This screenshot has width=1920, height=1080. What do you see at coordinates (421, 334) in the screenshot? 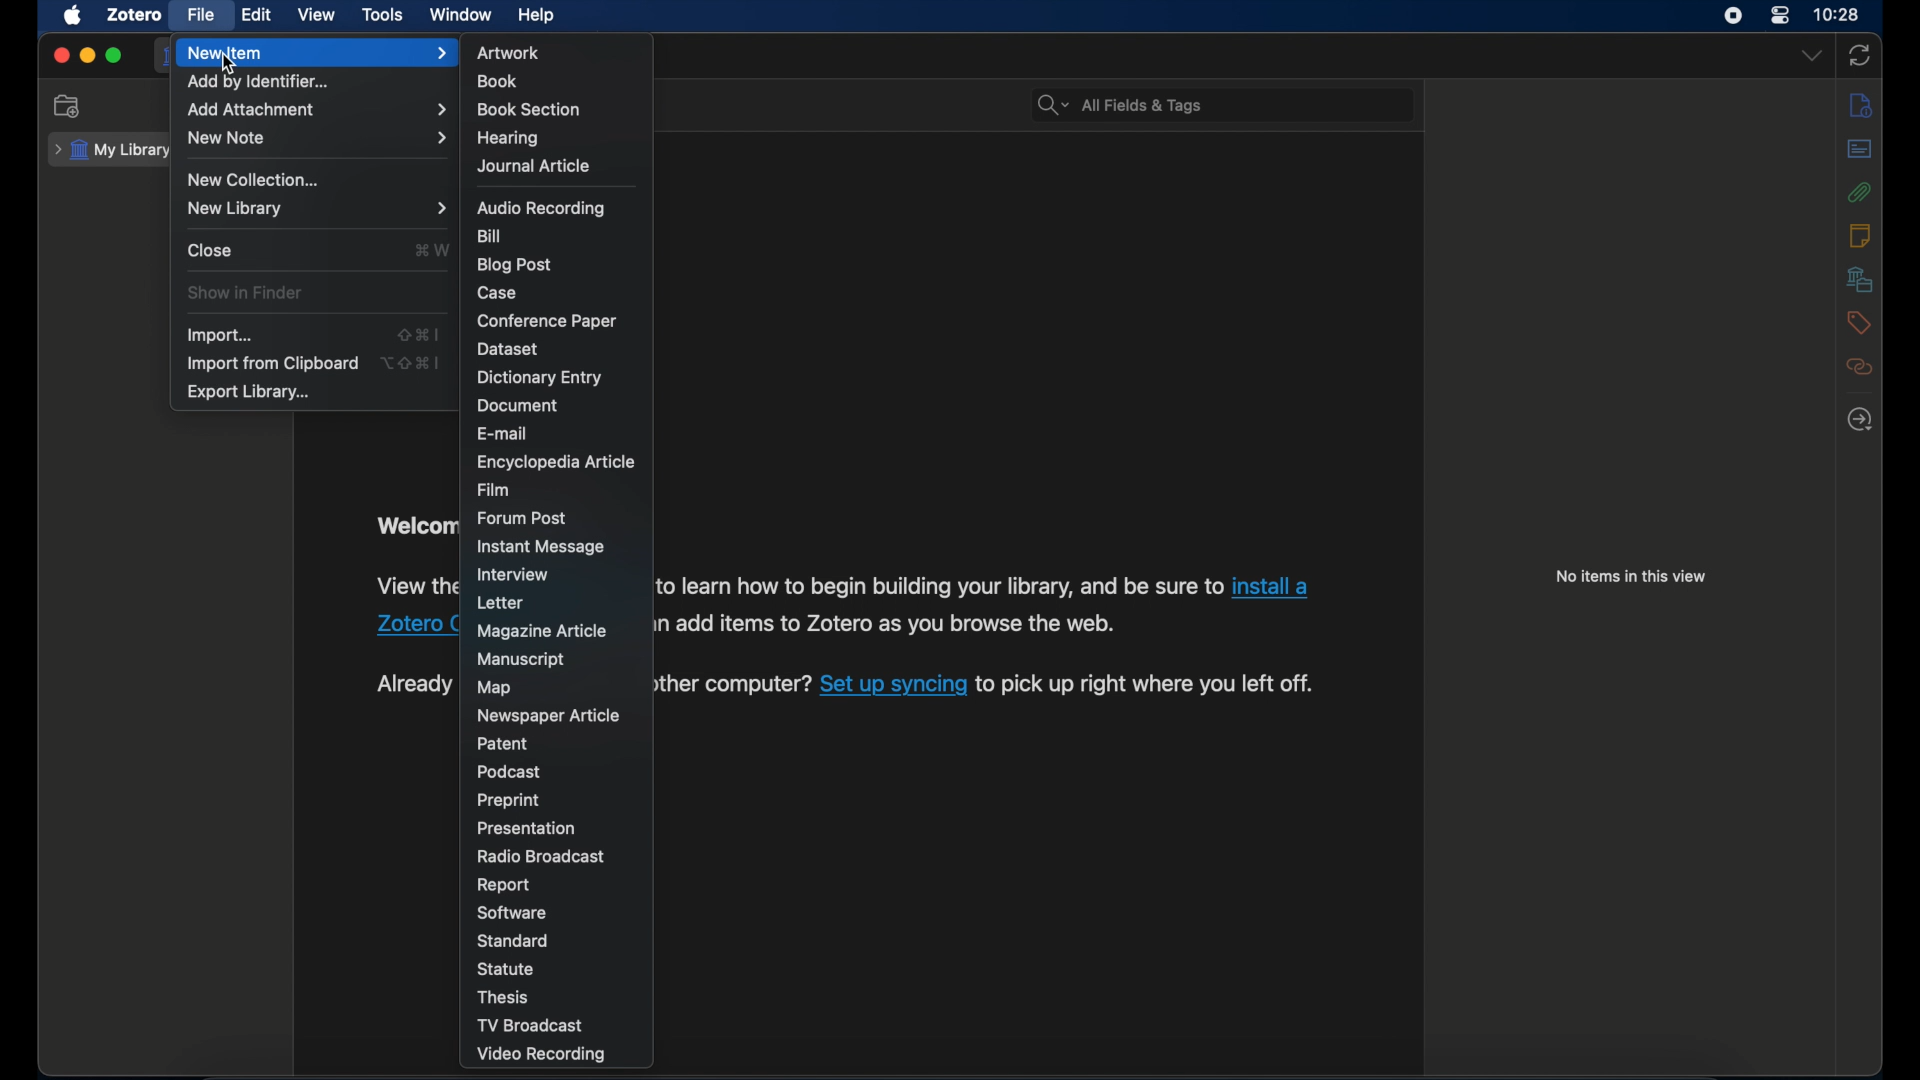
I see `shortcut` at bounding box center [421, 334].